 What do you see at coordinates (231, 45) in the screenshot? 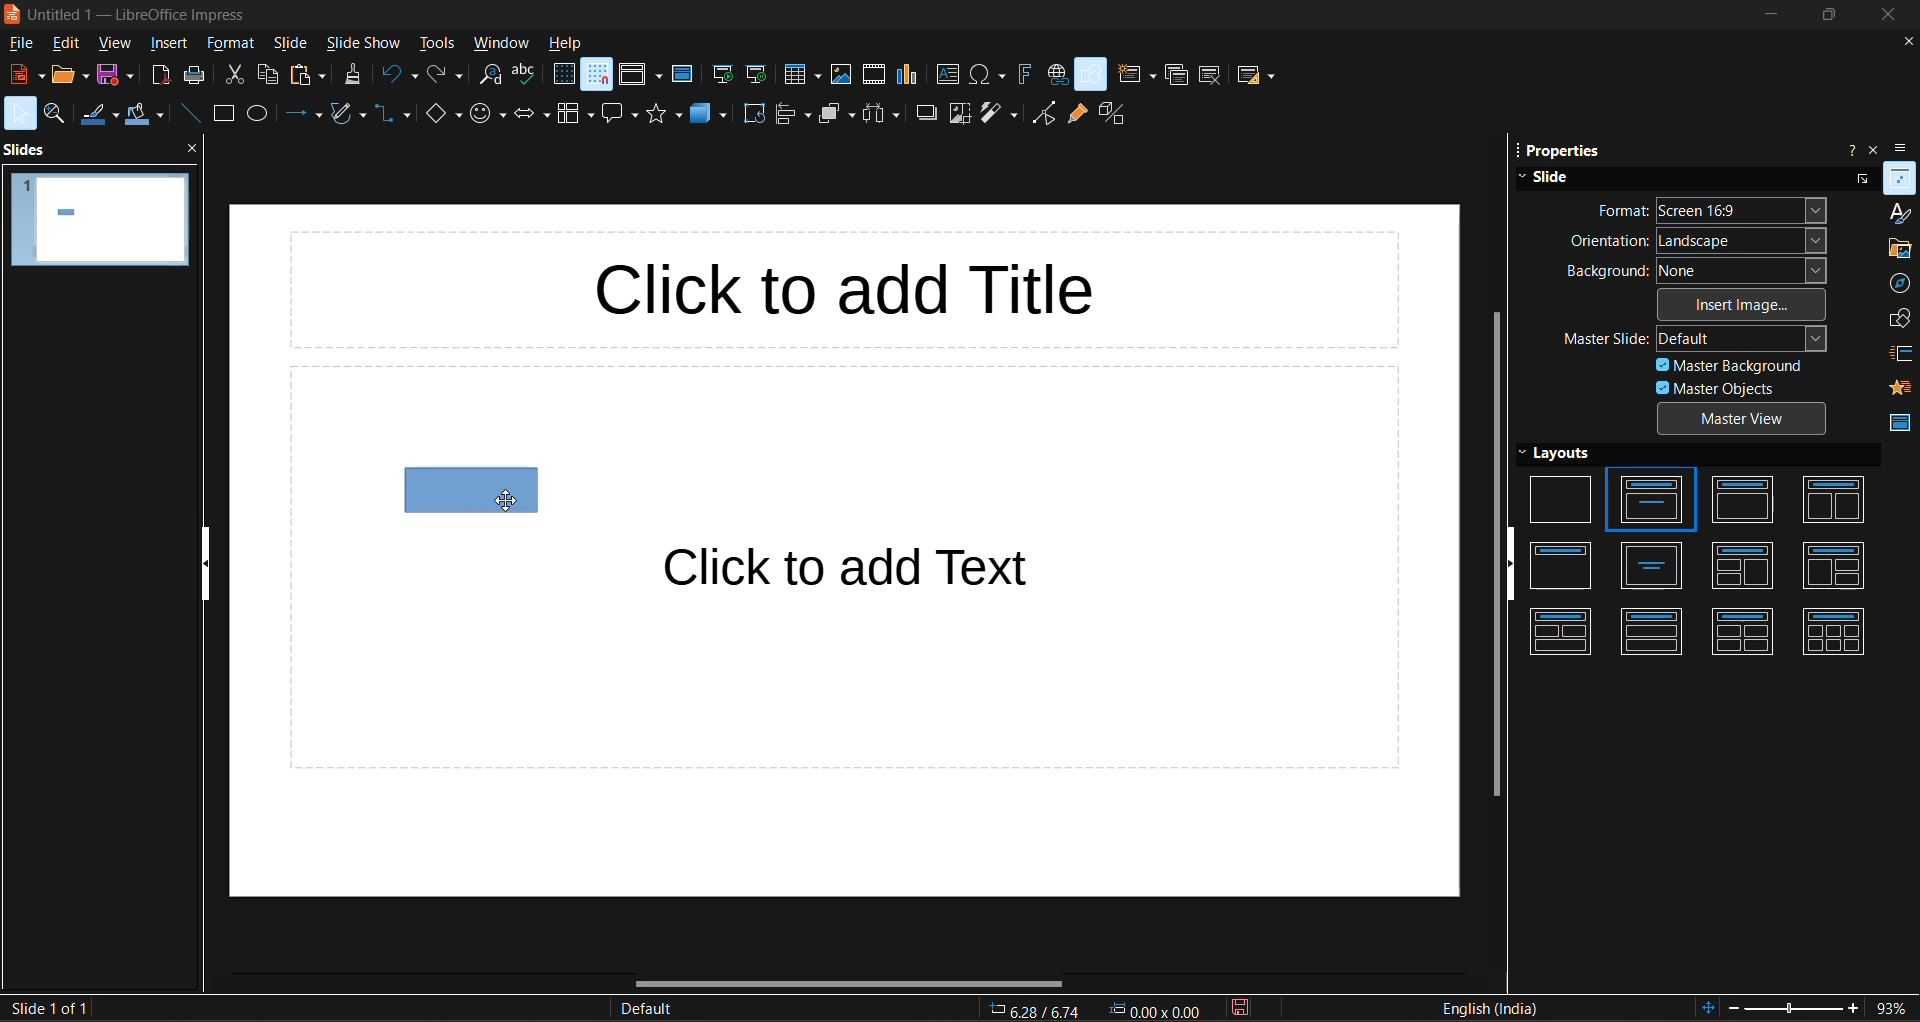
I see `format` at bounding box center [231, 45].